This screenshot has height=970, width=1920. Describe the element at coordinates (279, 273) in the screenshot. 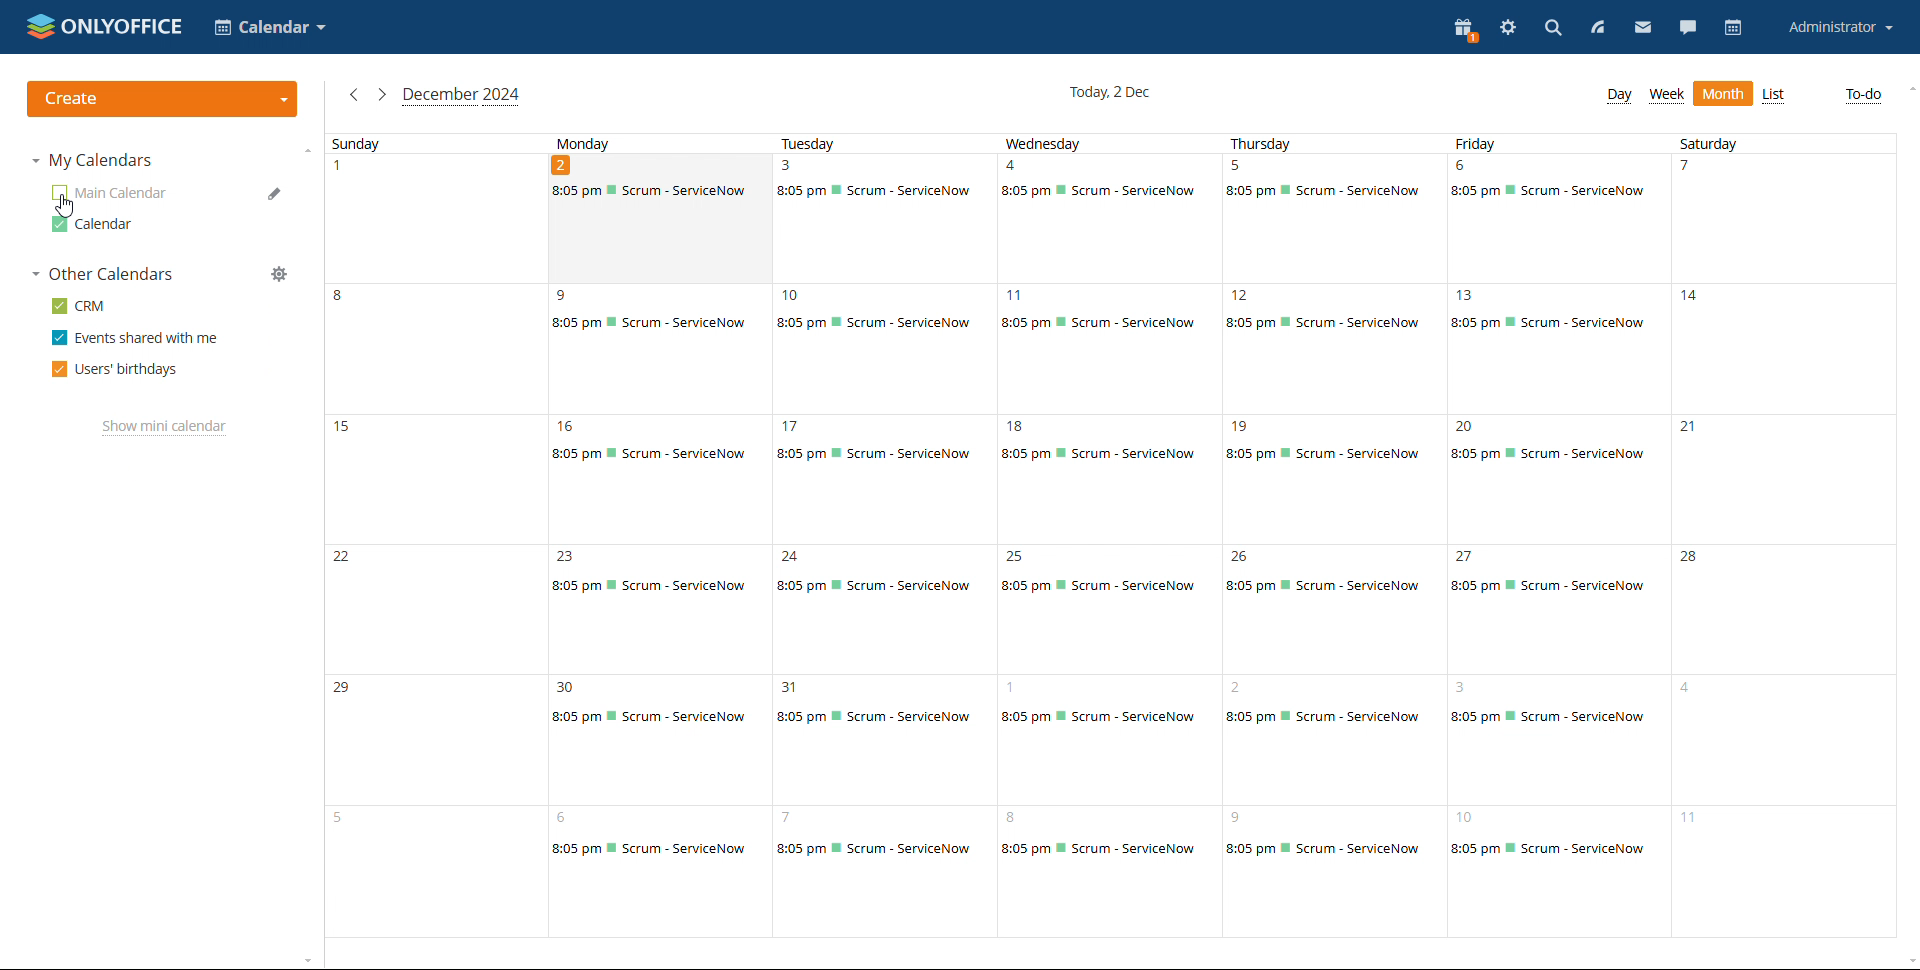

I see `manage` at that location.